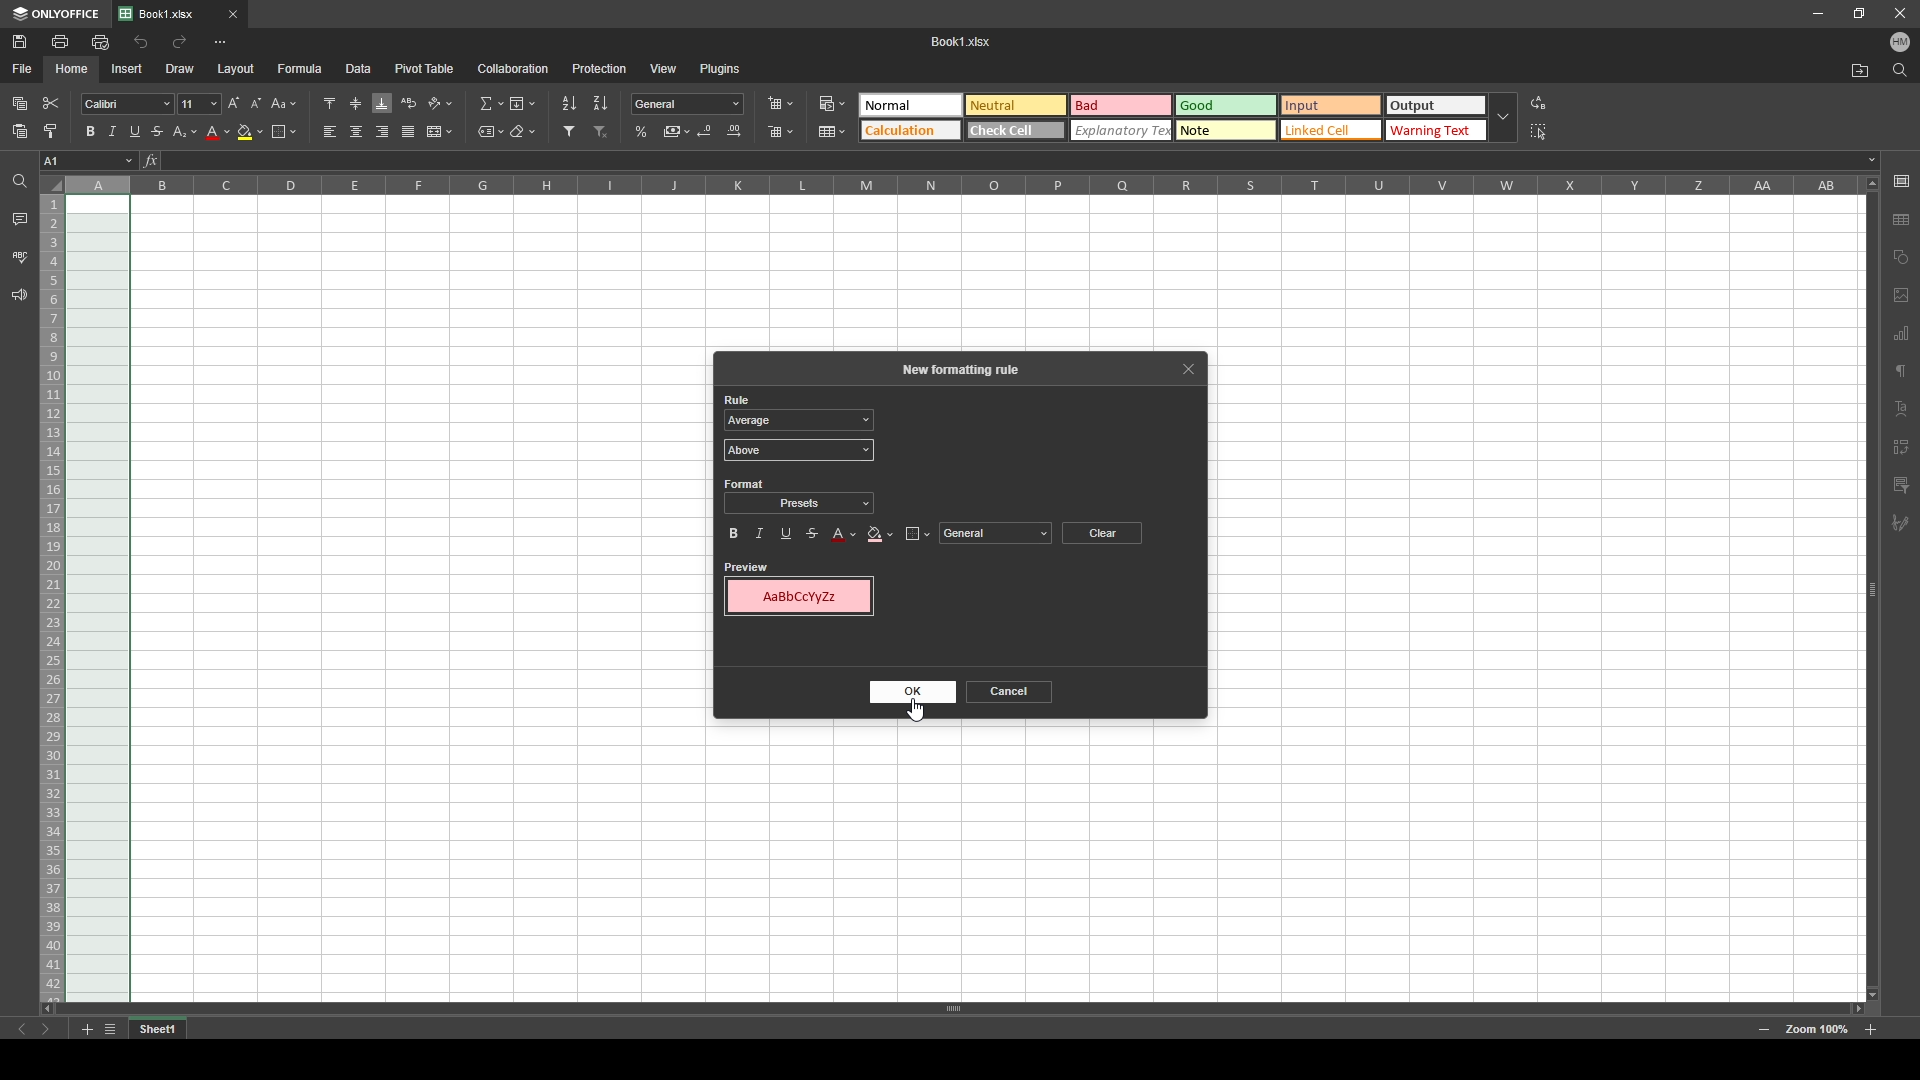 This screenshot has height=1080, width=1920. What do you see at coordinates (57, 14) in the screenshot?
I see `onlyoffice` at bounding box center [57, 14].